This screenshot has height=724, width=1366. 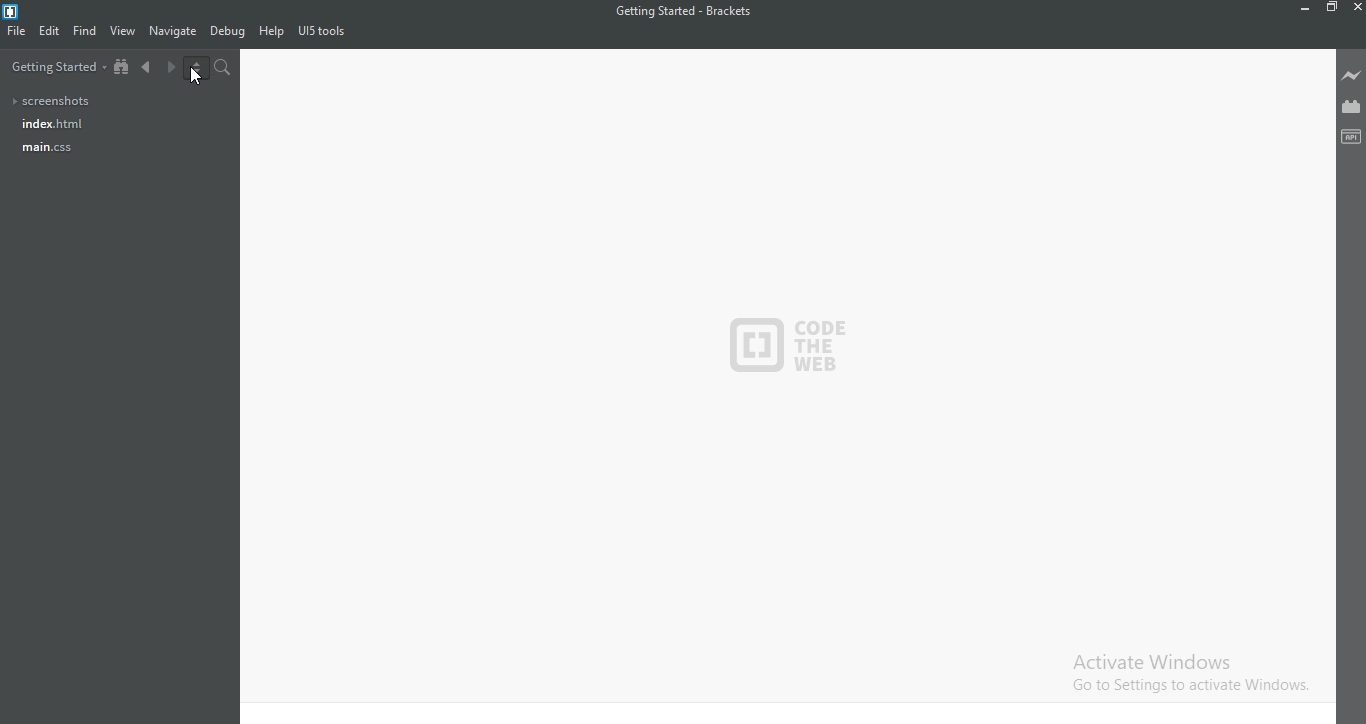 I want to click on Getting started, so click(x=55, y=70).